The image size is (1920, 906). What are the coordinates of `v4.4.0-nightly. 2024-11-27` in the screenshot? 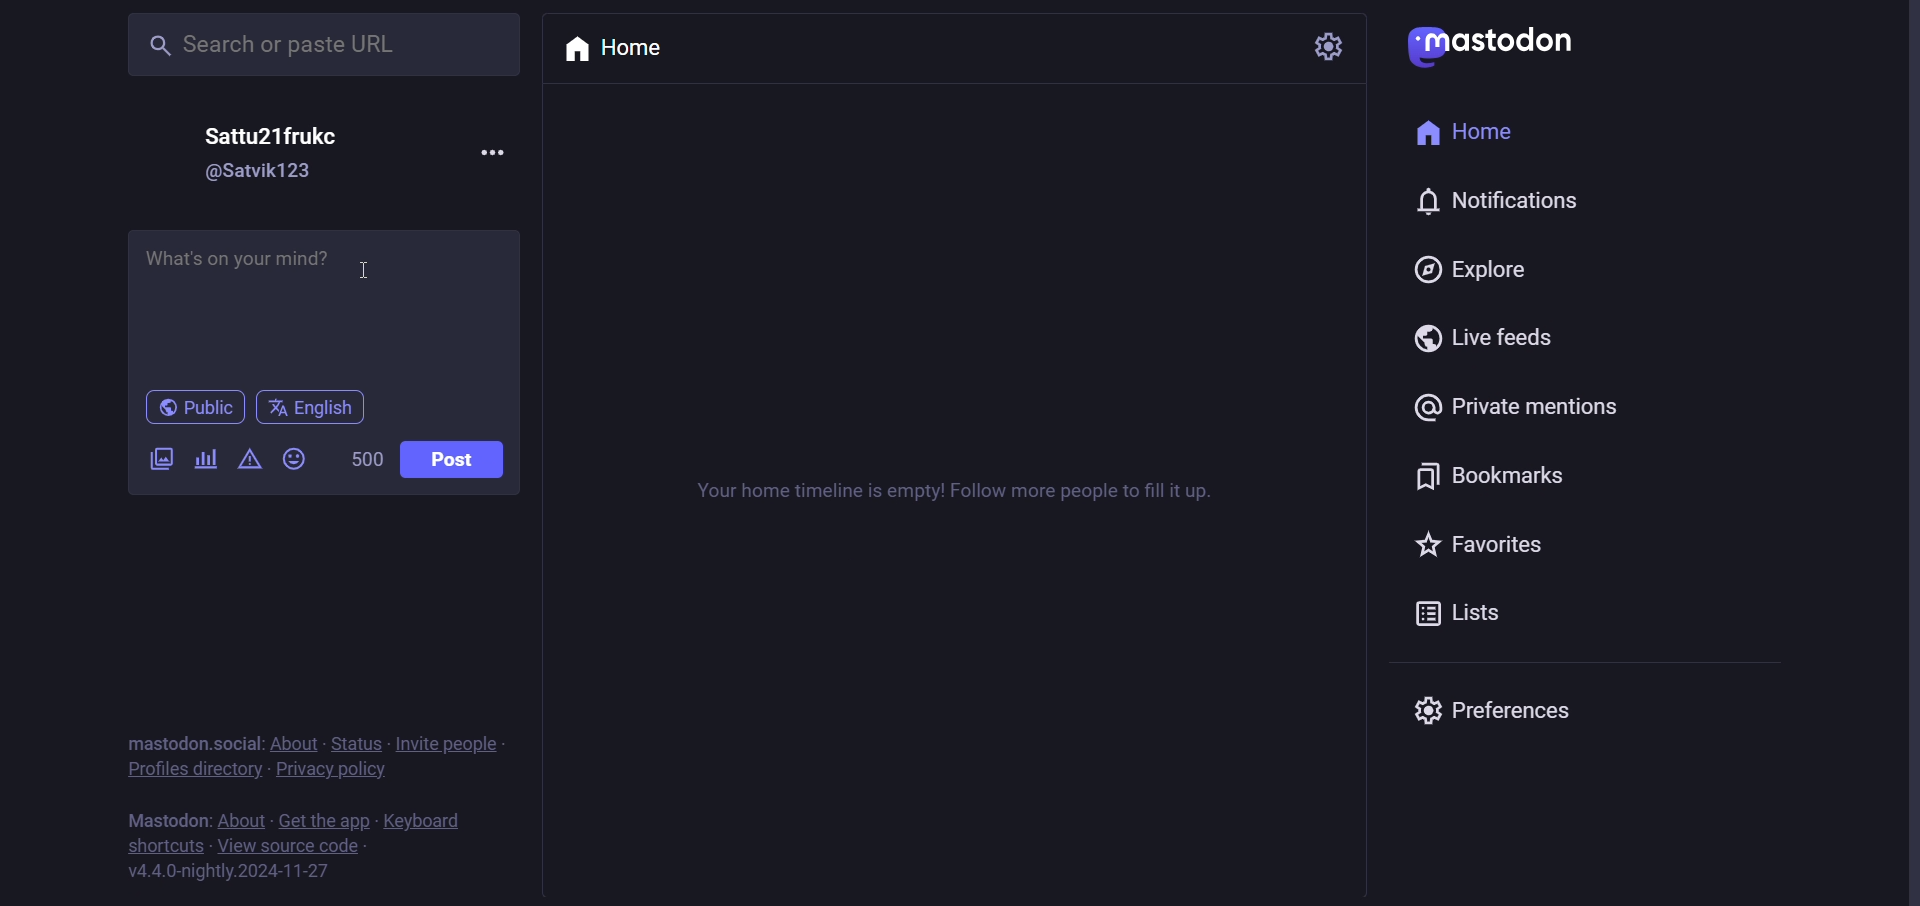 It's located at (228, 873).